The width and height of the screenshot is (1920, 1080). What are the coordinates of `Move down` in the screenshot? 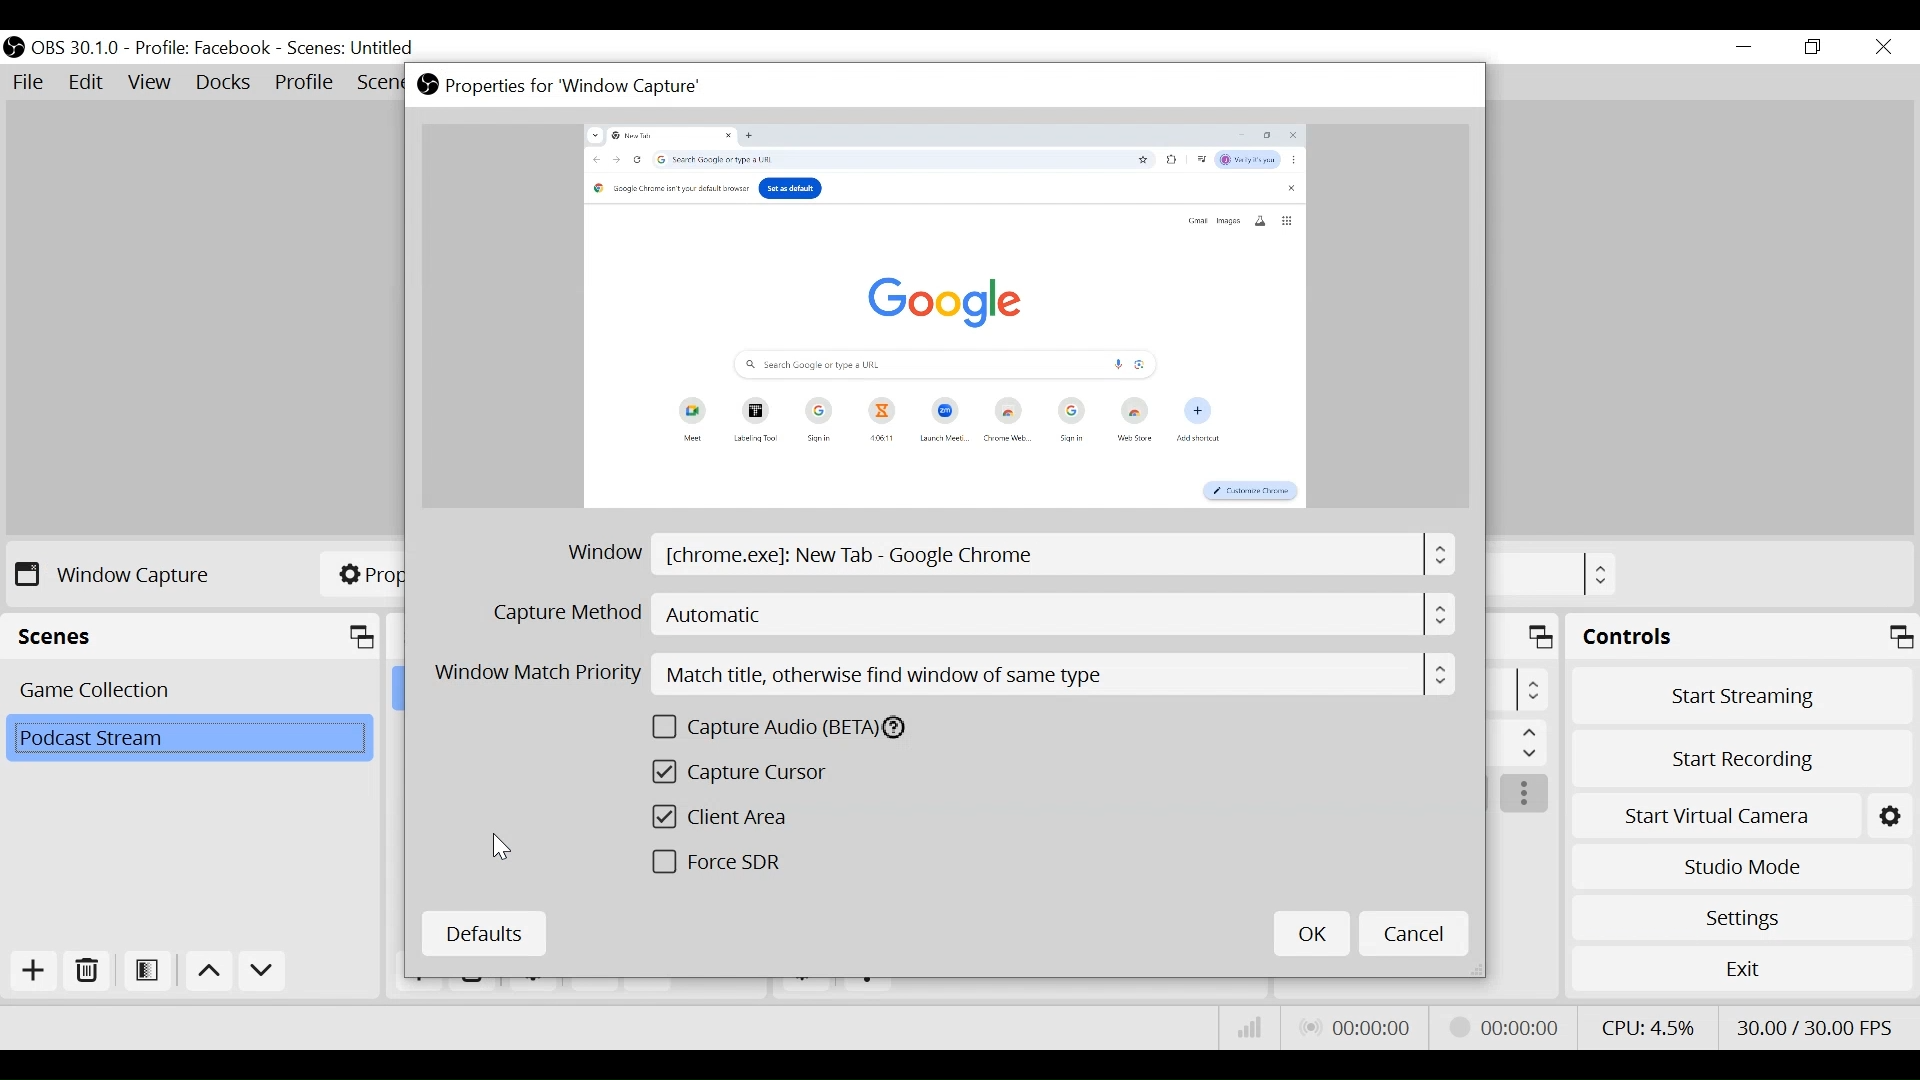 It's located at (260, 974).